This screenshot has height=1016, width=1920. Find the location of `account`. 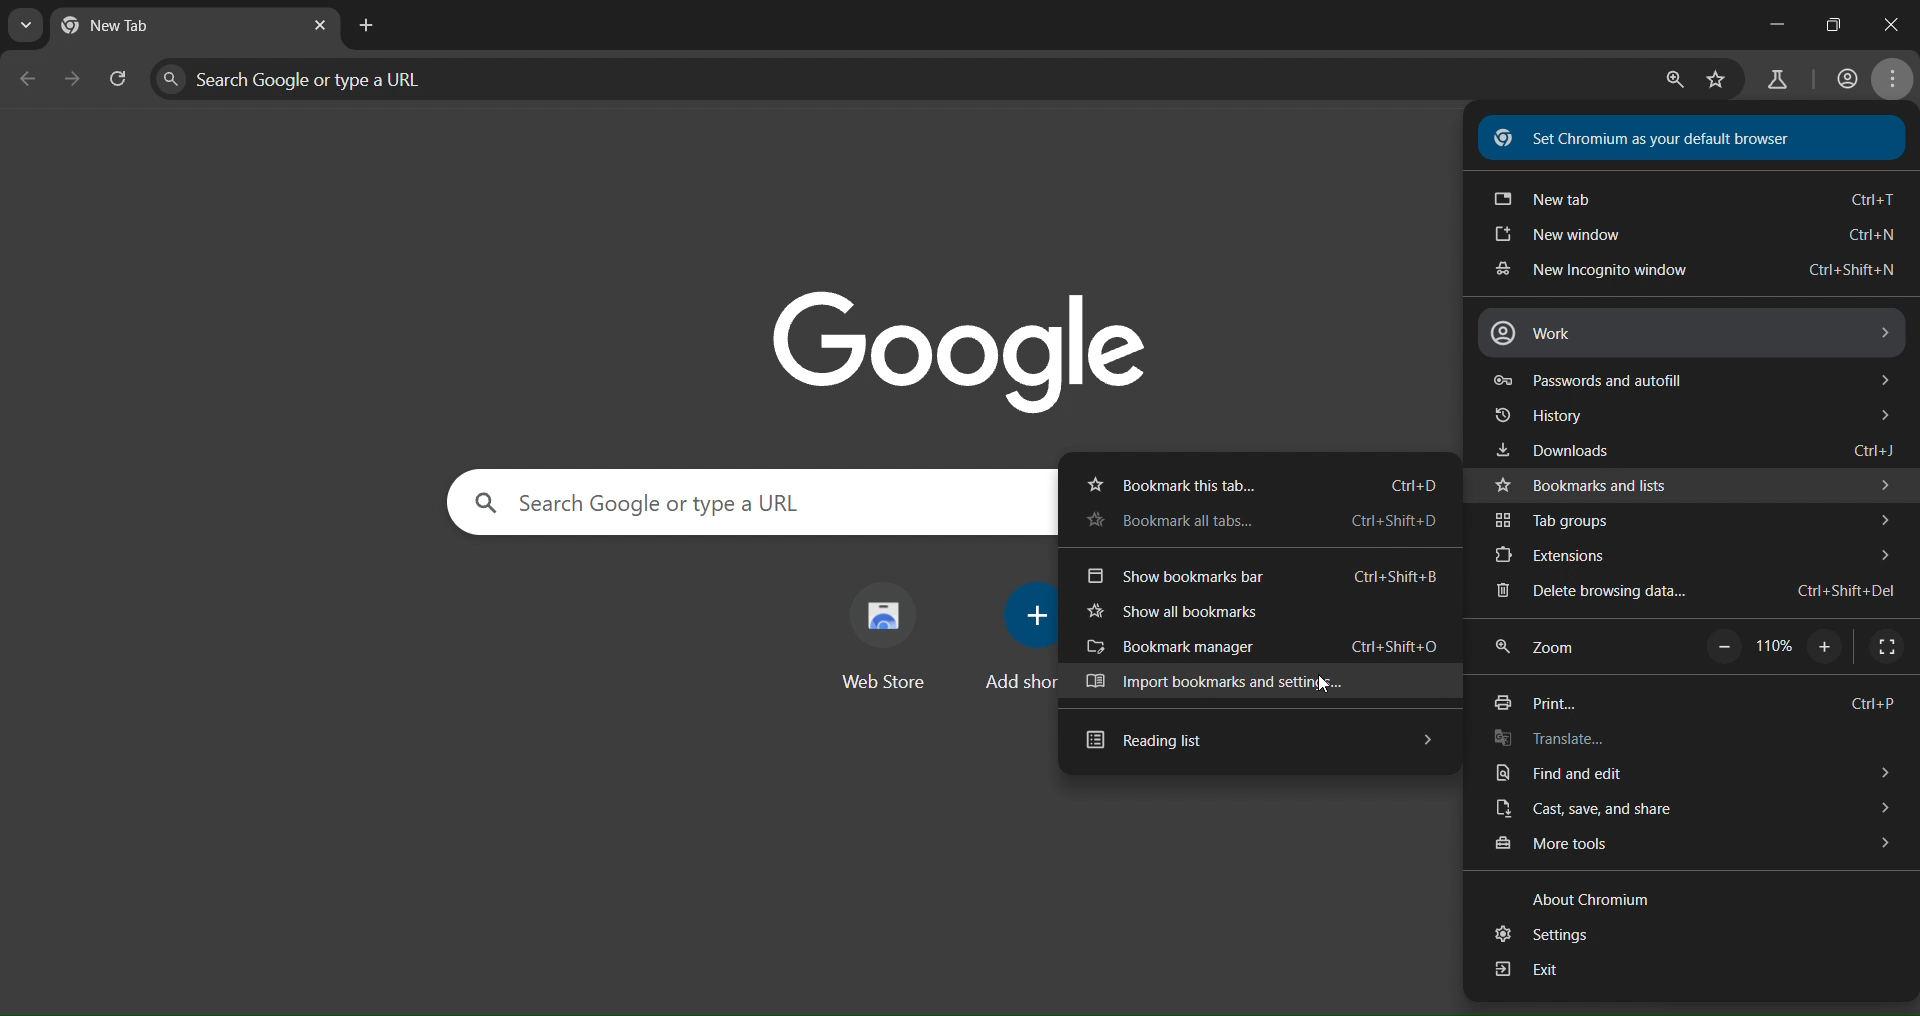

account is located at coordinates (1847, 77).